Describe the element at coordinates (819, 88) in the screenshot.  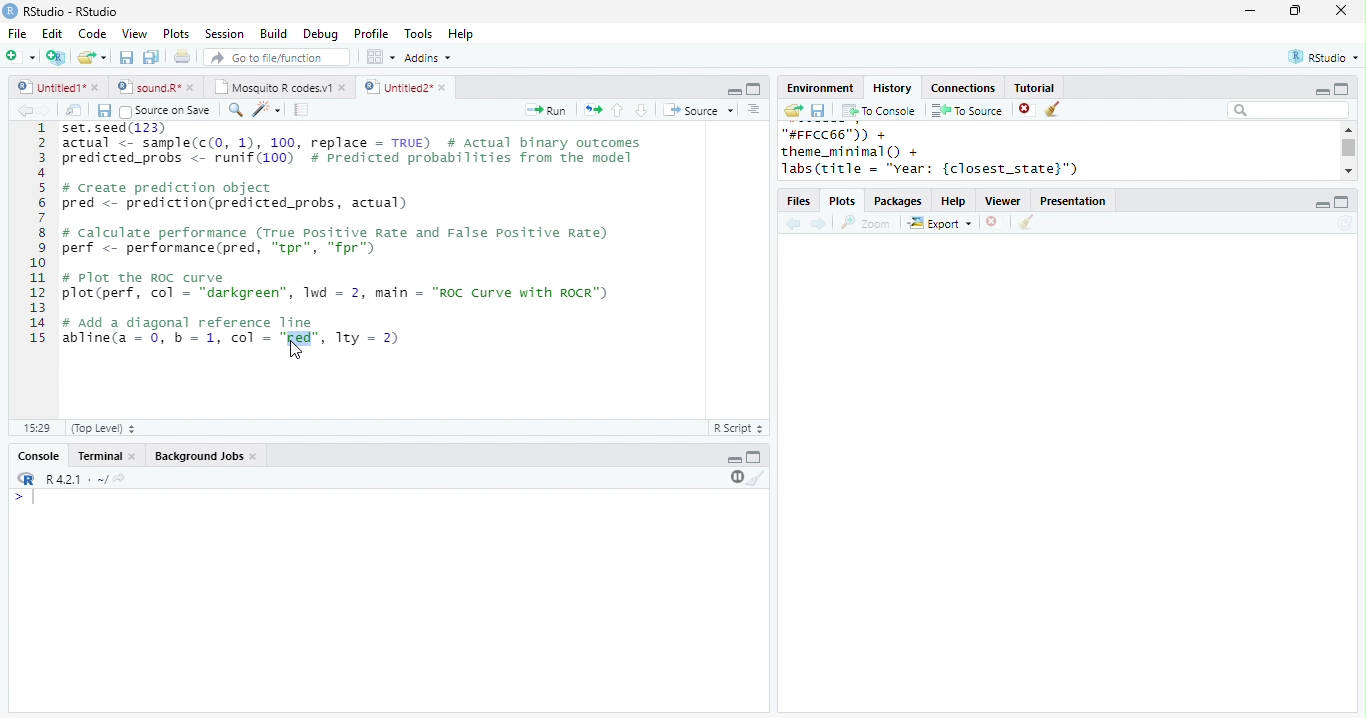
I see `Environment` at that location.